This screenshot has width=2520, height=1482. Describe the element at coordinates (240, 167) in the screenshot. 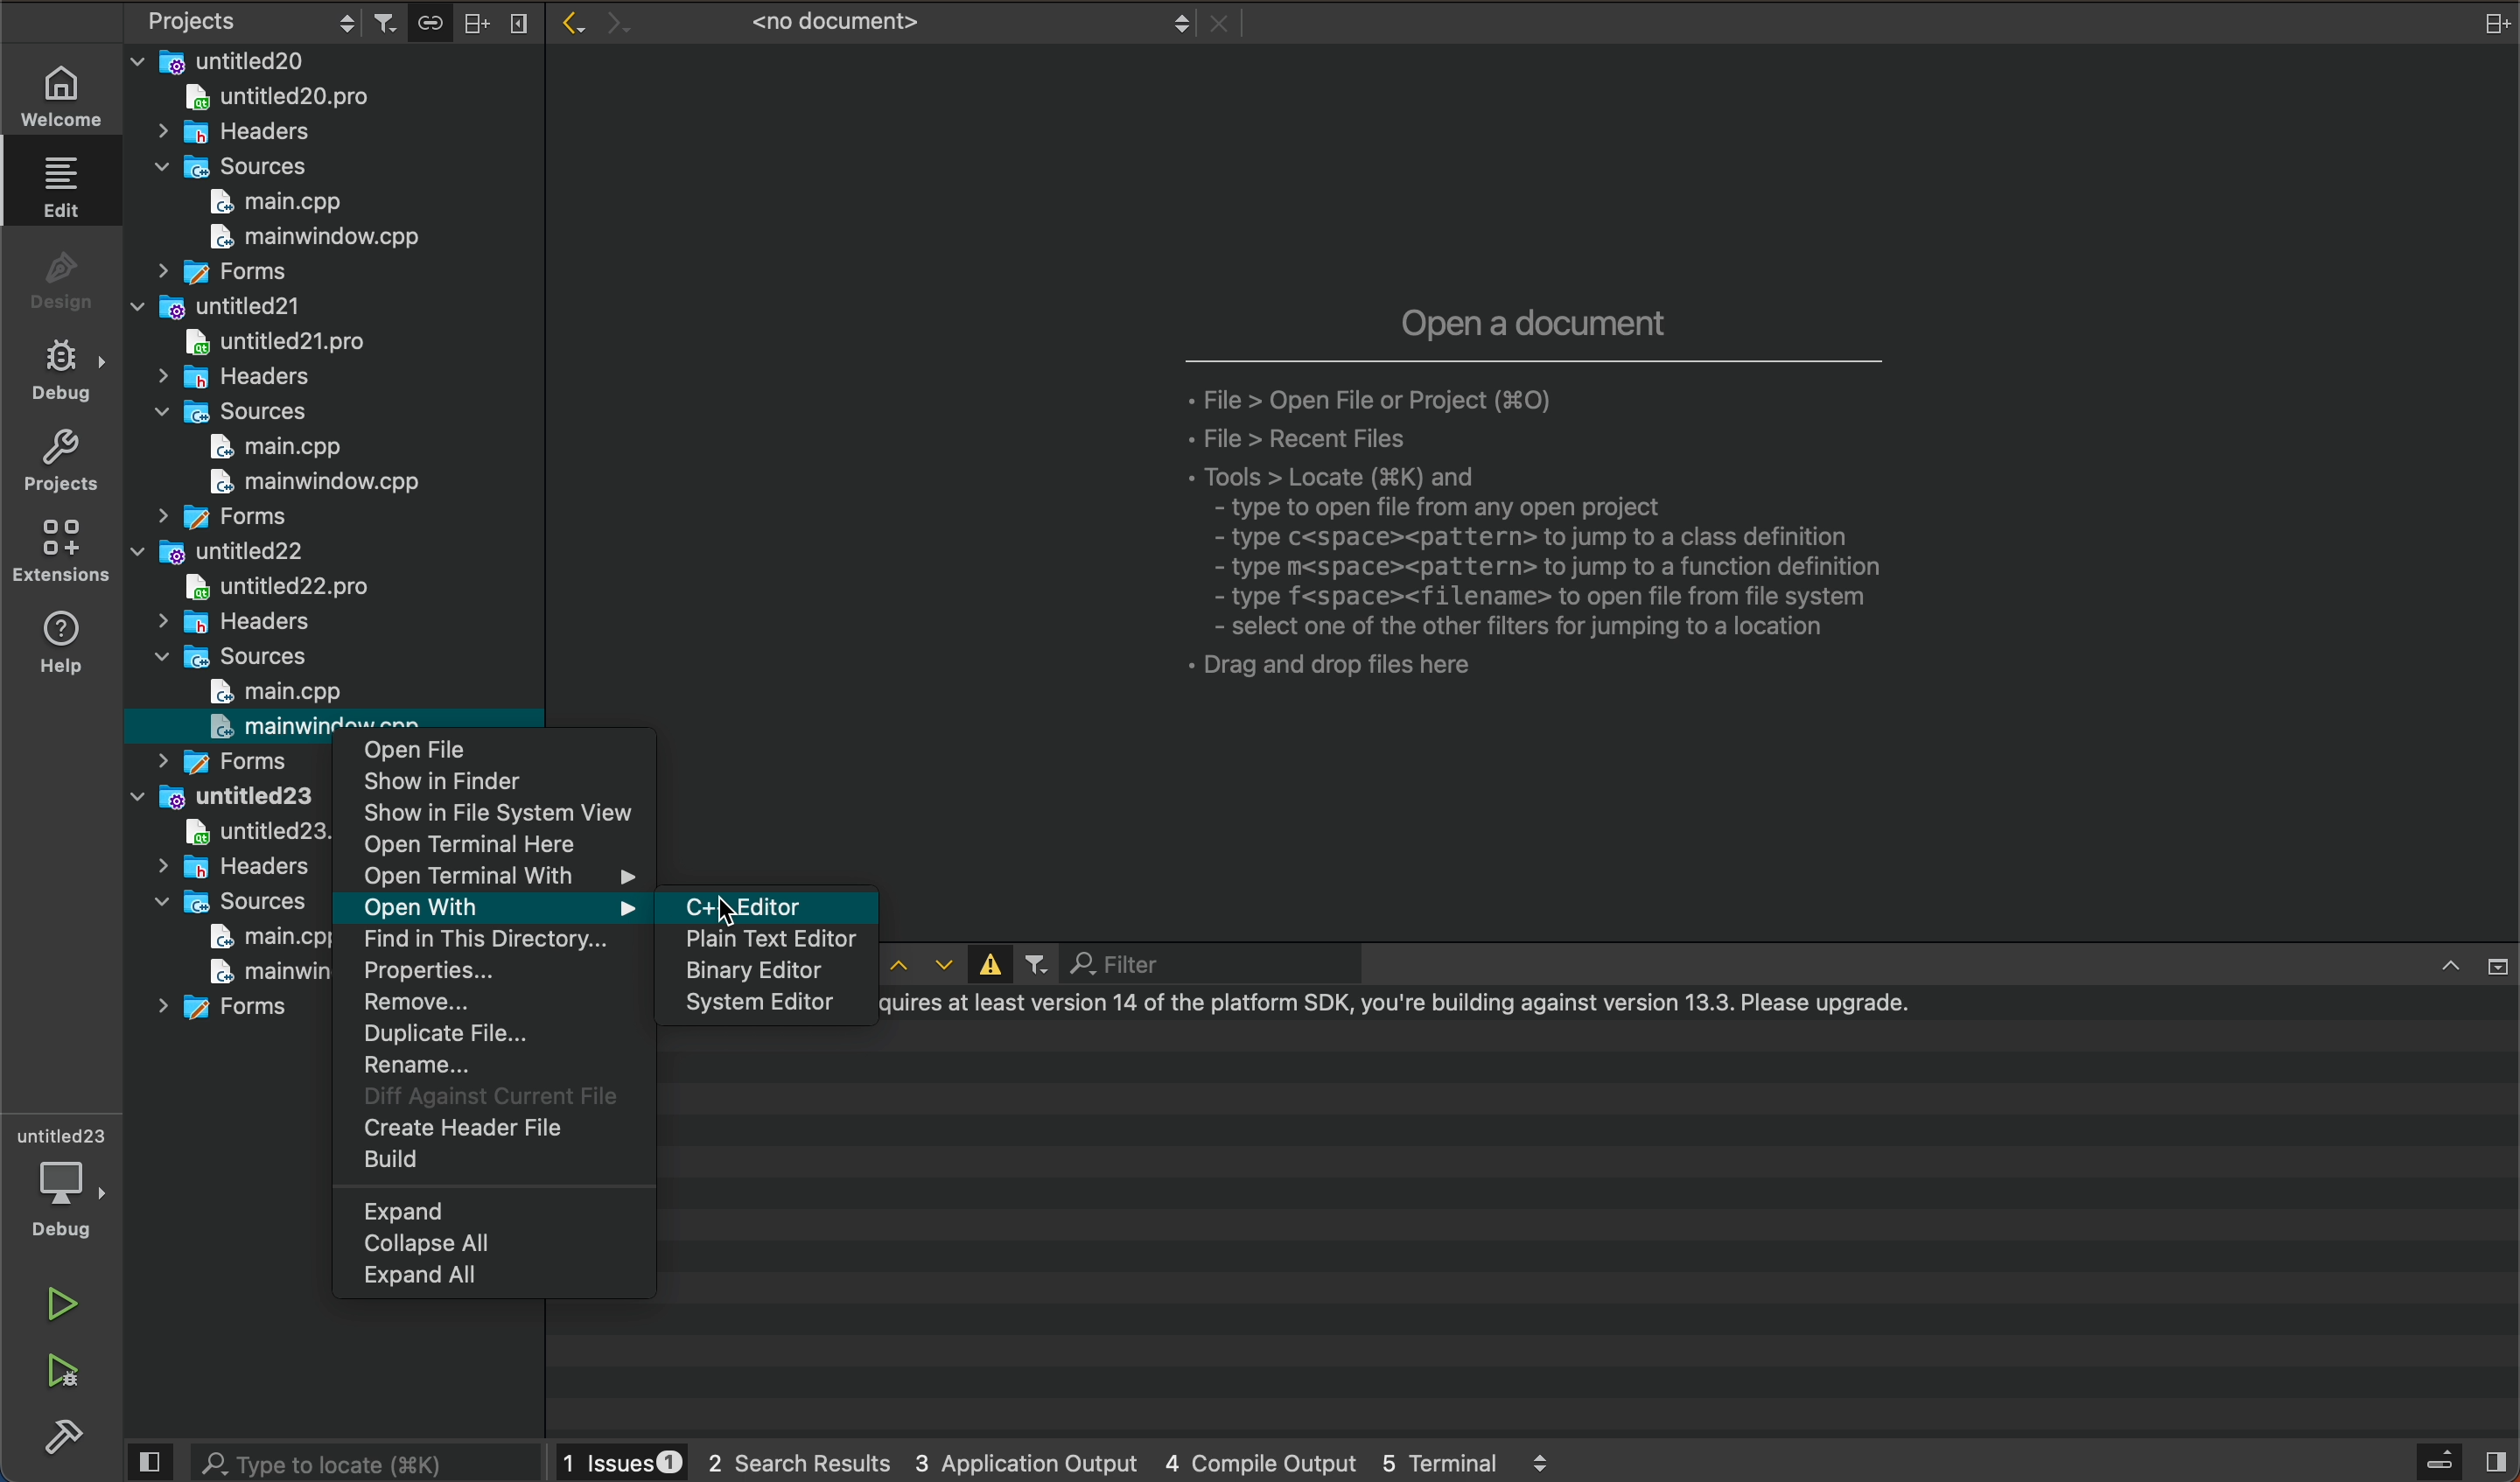

I see `sources` at that location.